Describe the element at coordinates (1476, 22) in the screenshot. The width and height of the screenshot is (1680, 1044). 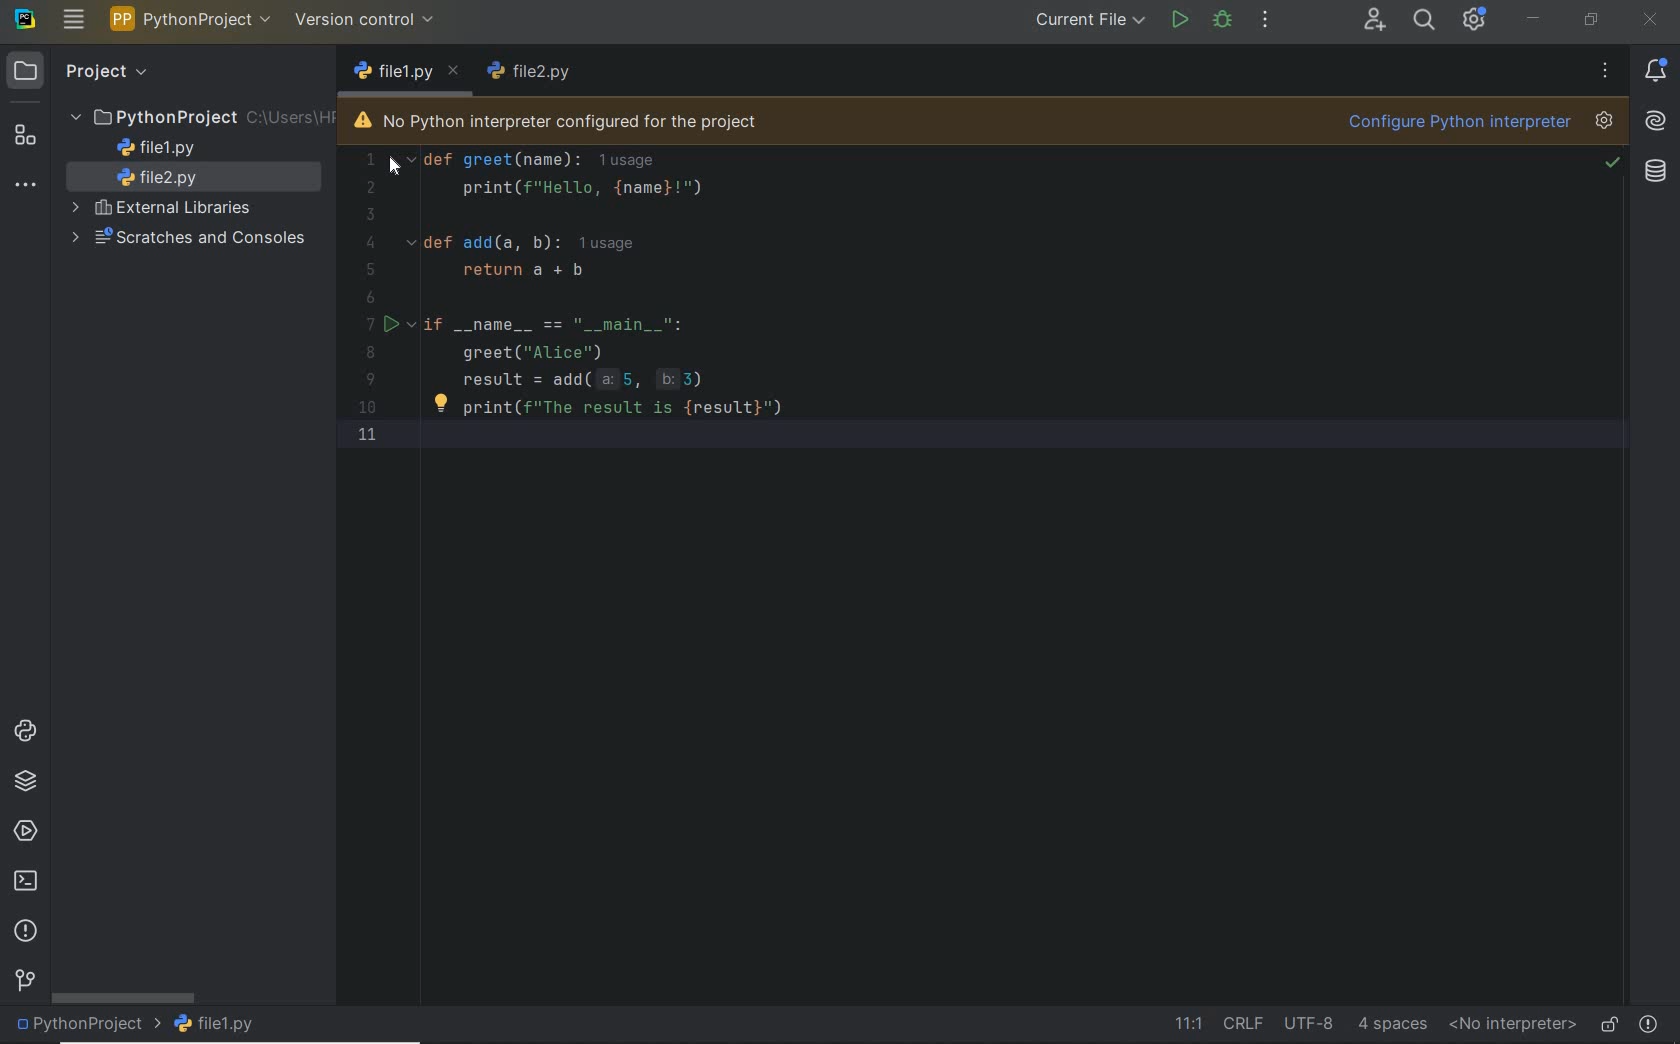
I see `ide and project settings` at that location.